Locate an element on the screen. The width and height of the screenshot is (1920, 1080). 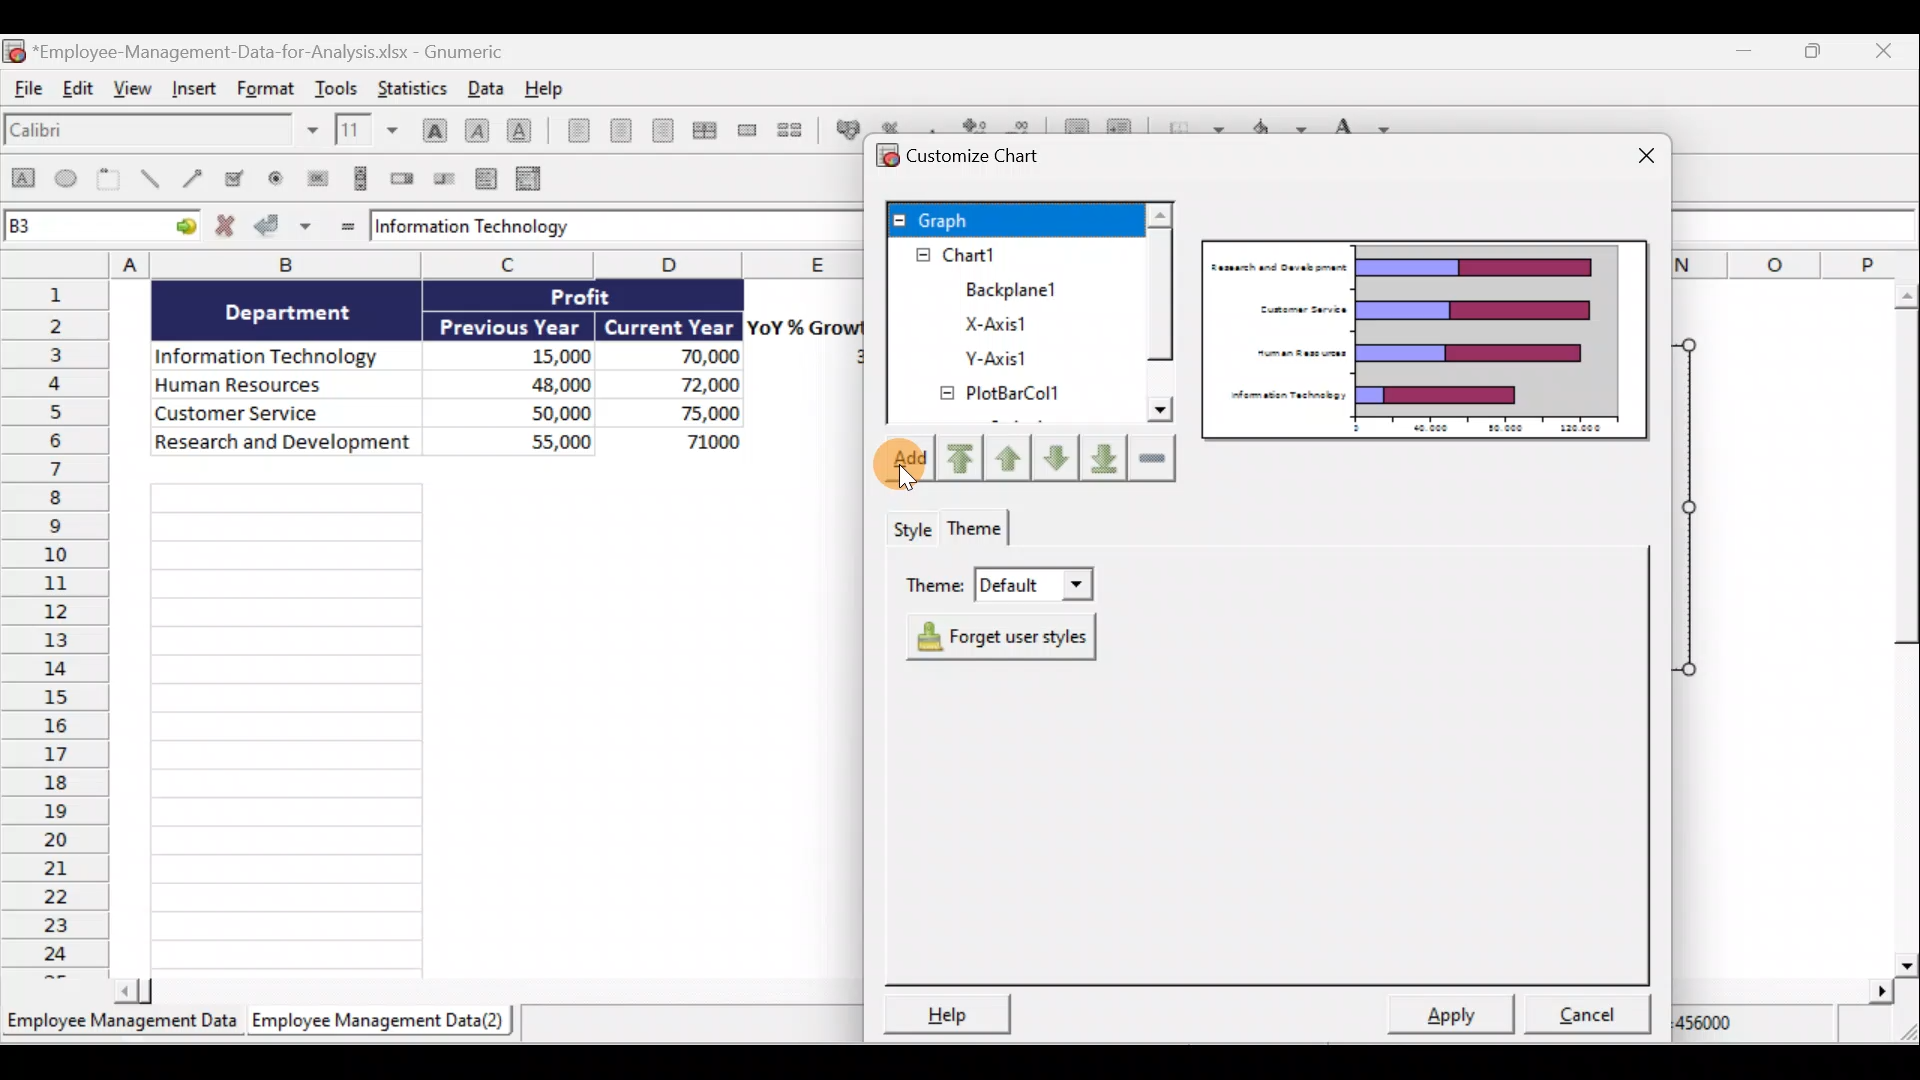
X-axis 1 is located at coordinates (1031, 323).